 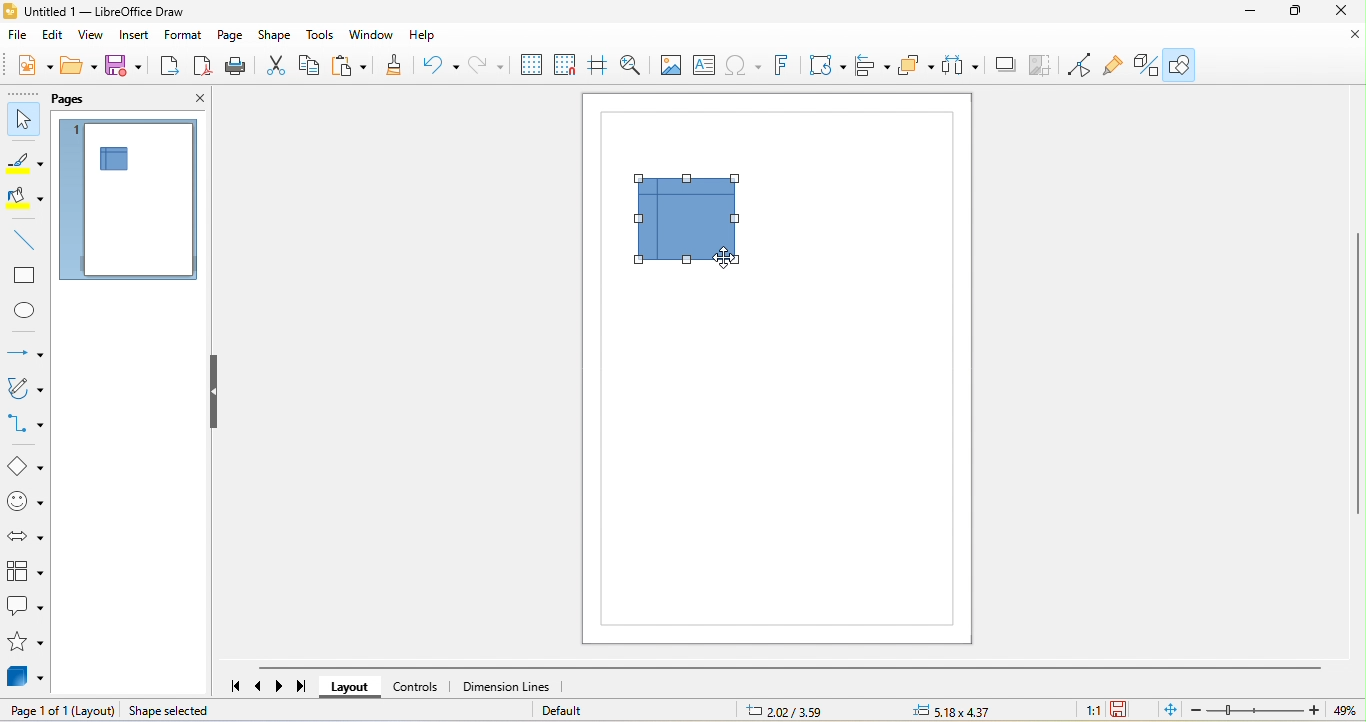 What do you see at coordinates (24, 120) in the screenshot?
I see `select` at bounding box center [24, 120].